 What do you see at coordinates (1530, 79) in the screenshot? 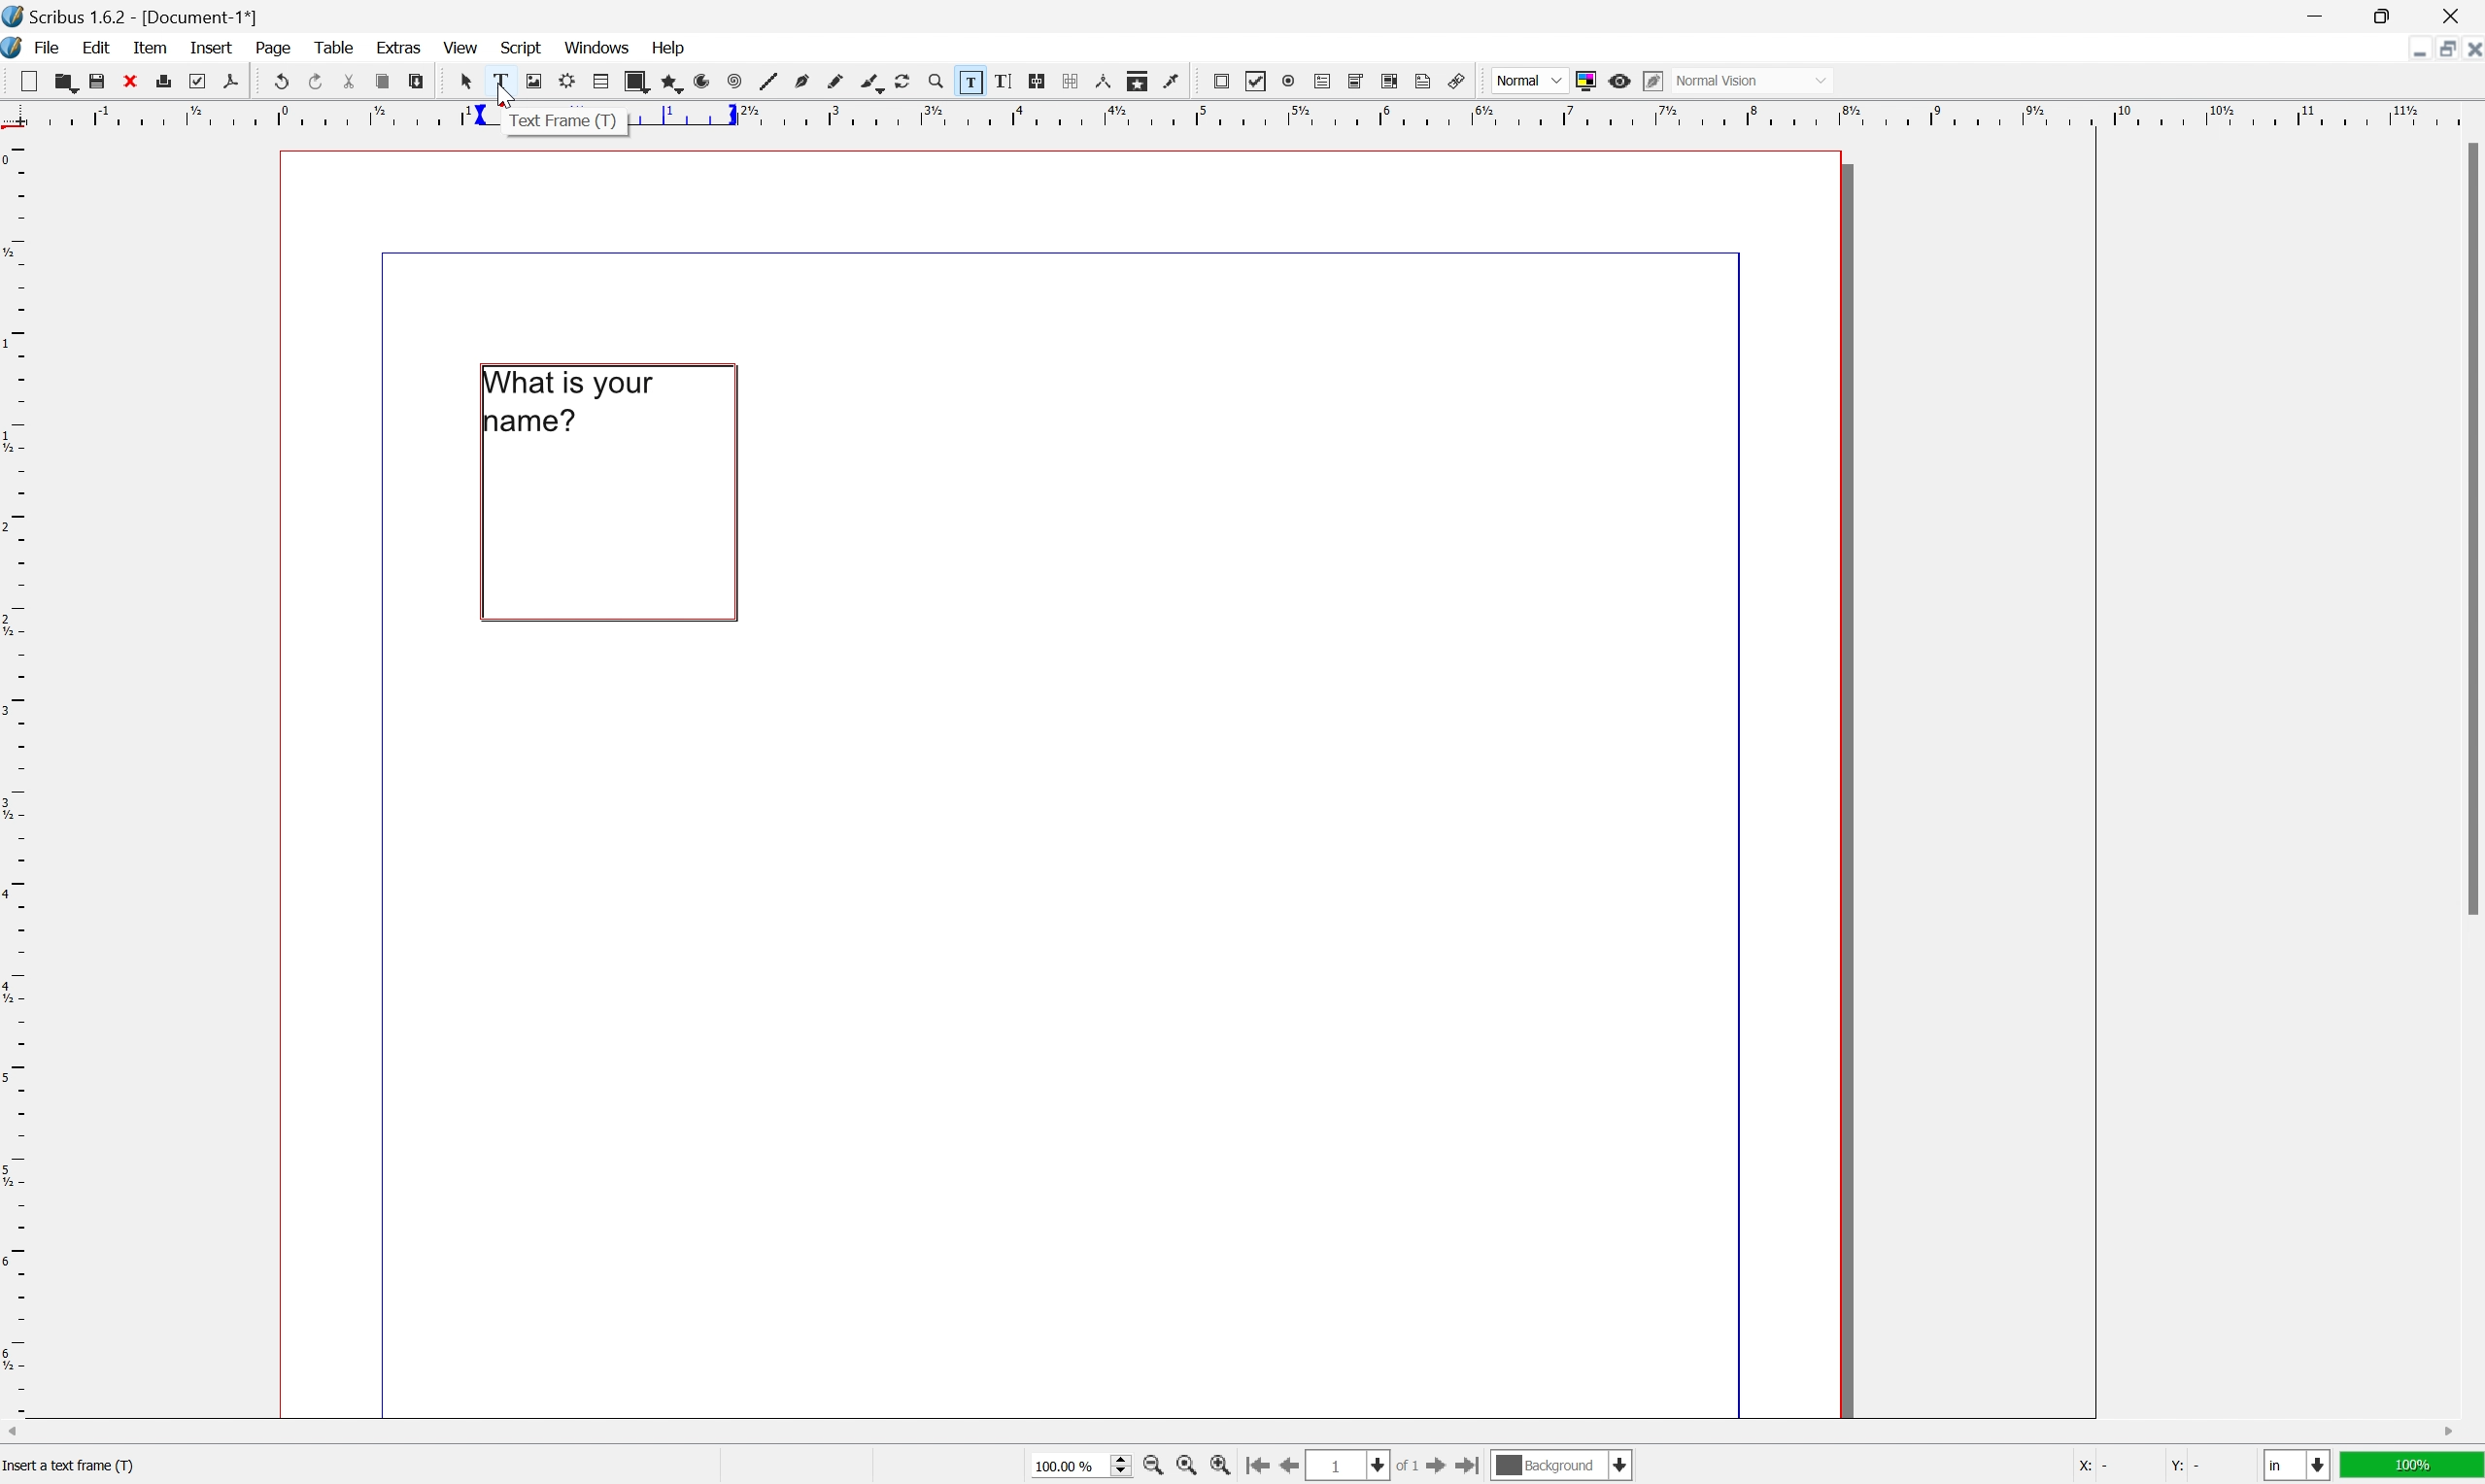
I see `normal` at bounding box center [1530, 79].